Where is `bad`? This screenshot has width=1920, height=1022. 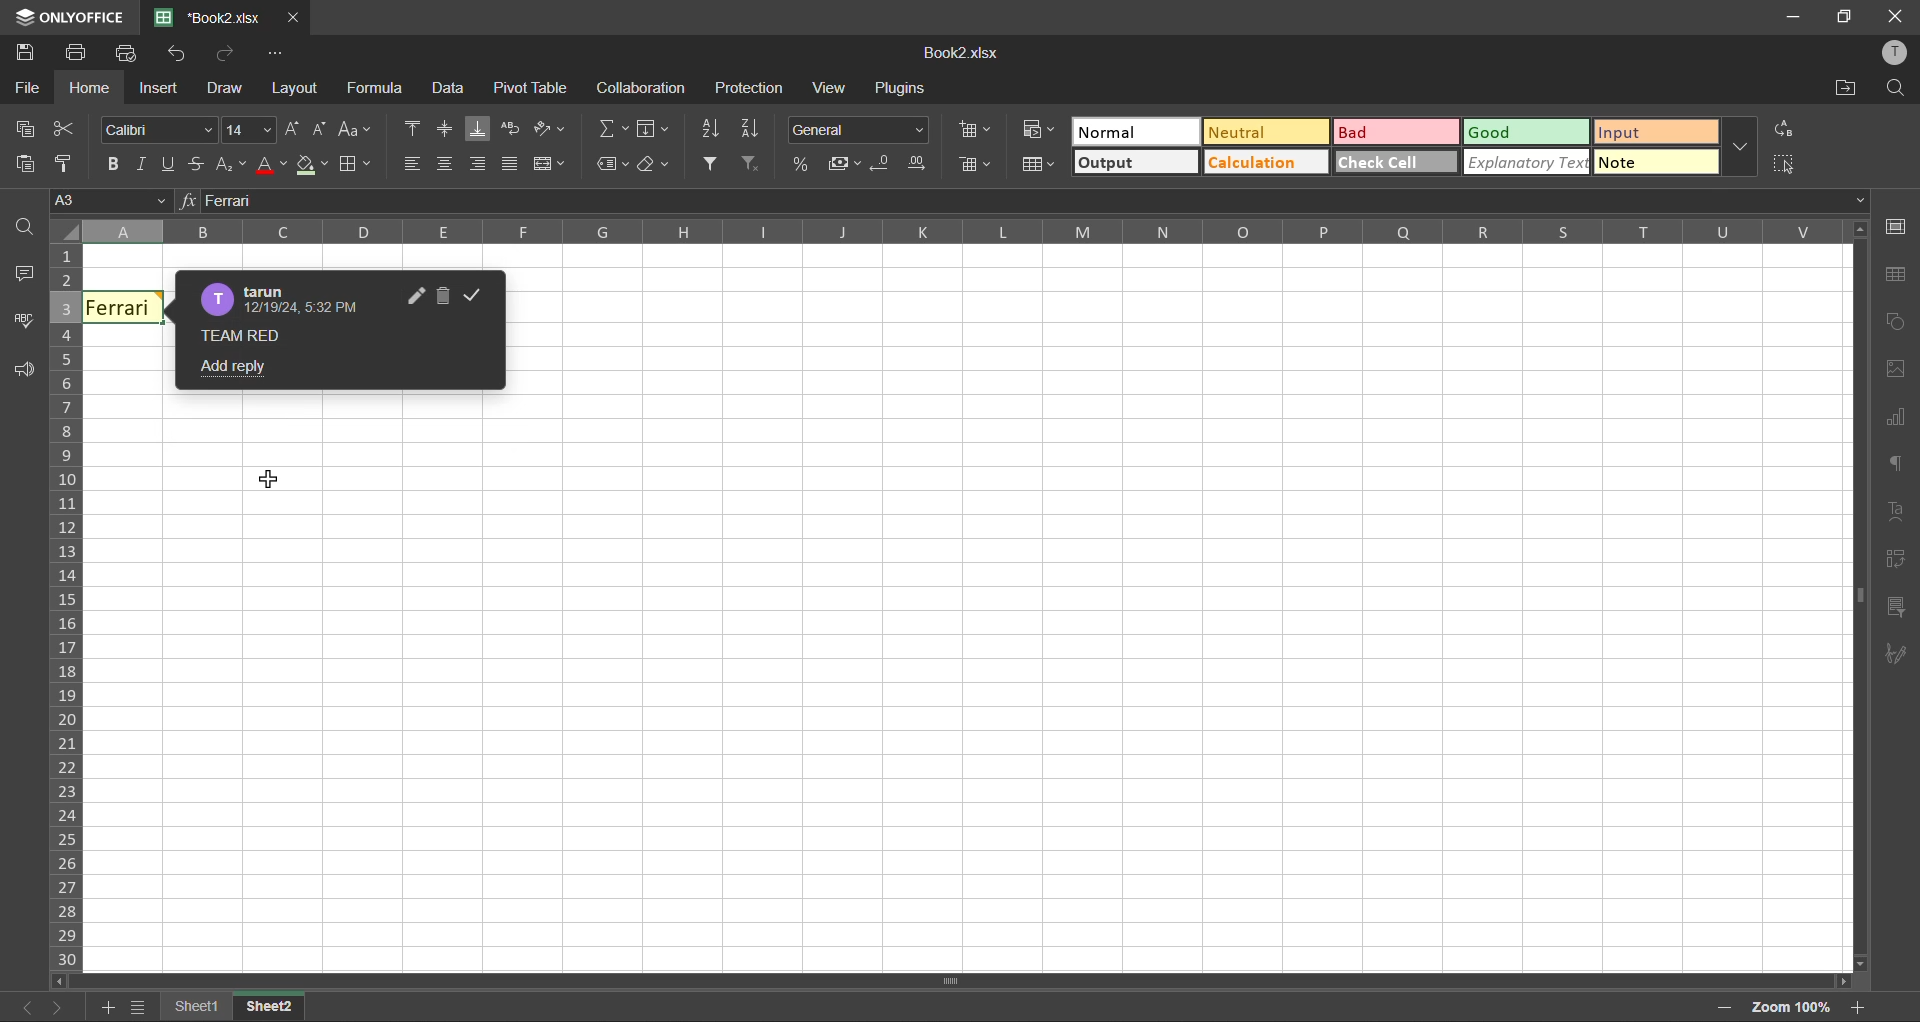 bad is located at coordinates (1379, 133).